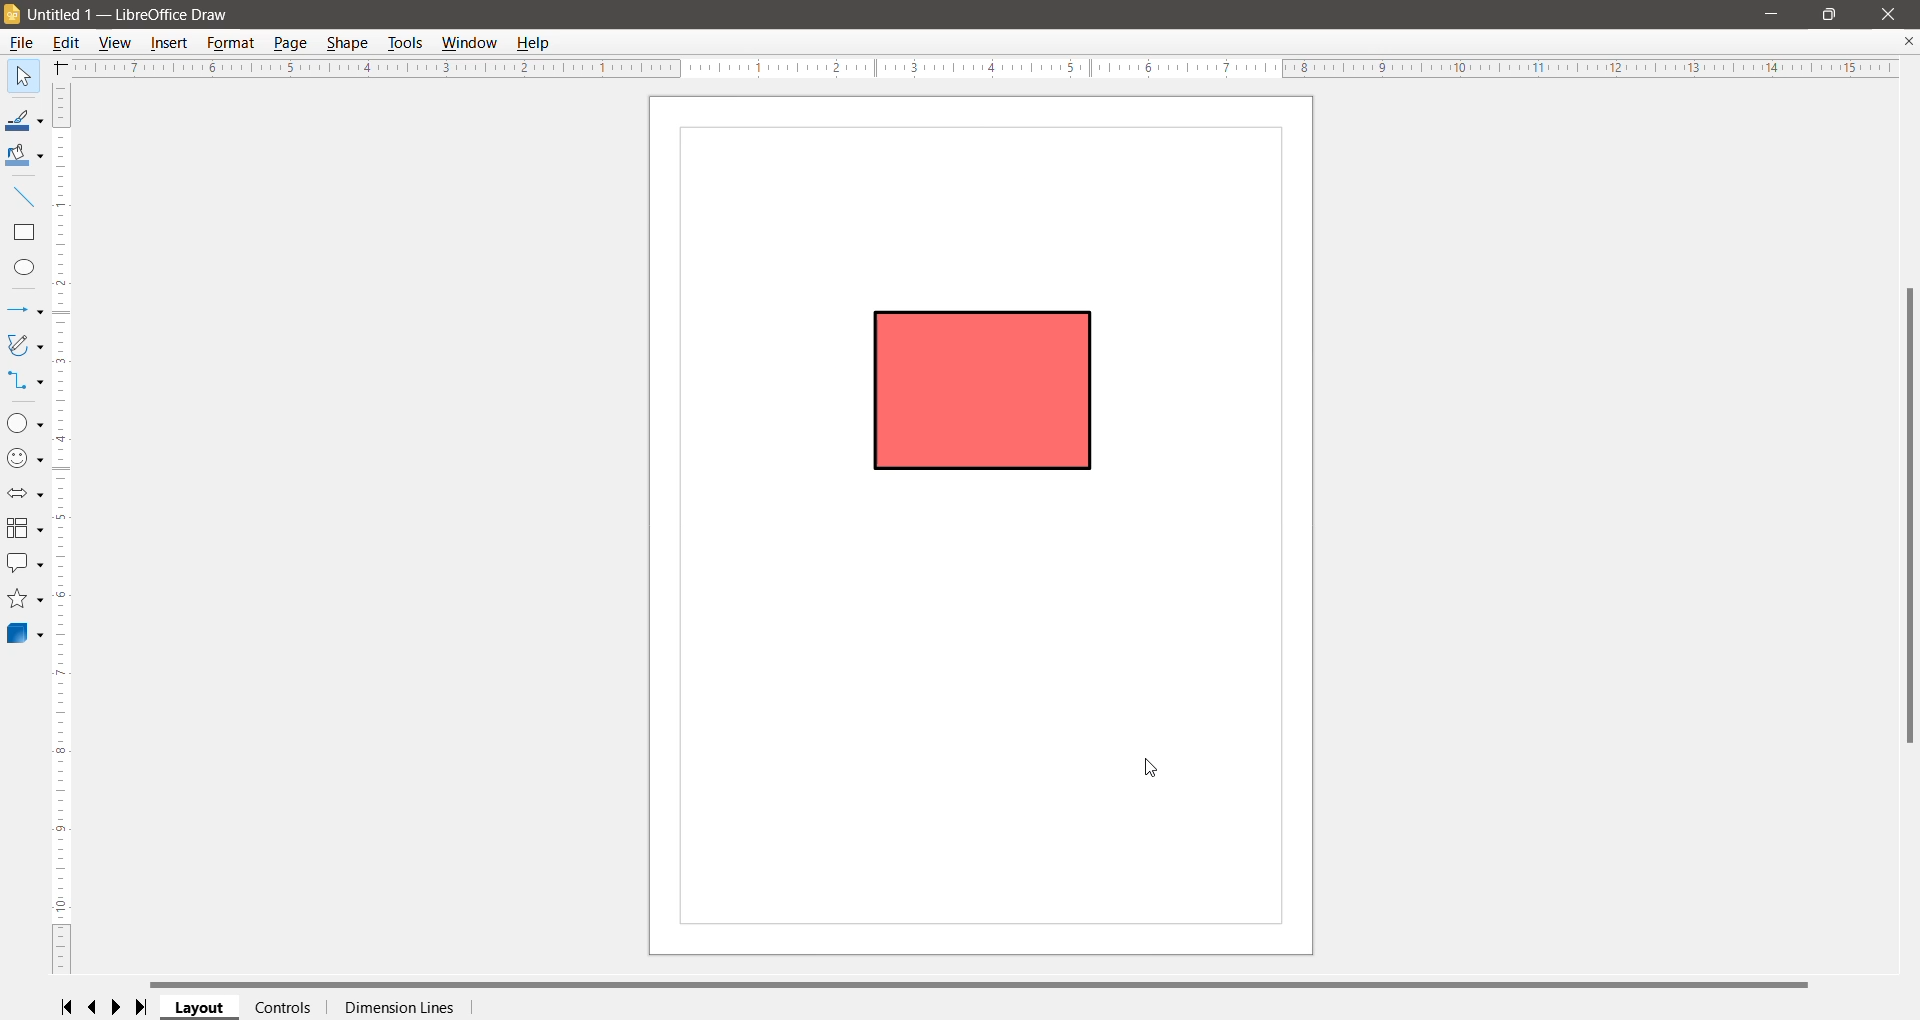  I want to click on Application Logo, so click(12, 16).